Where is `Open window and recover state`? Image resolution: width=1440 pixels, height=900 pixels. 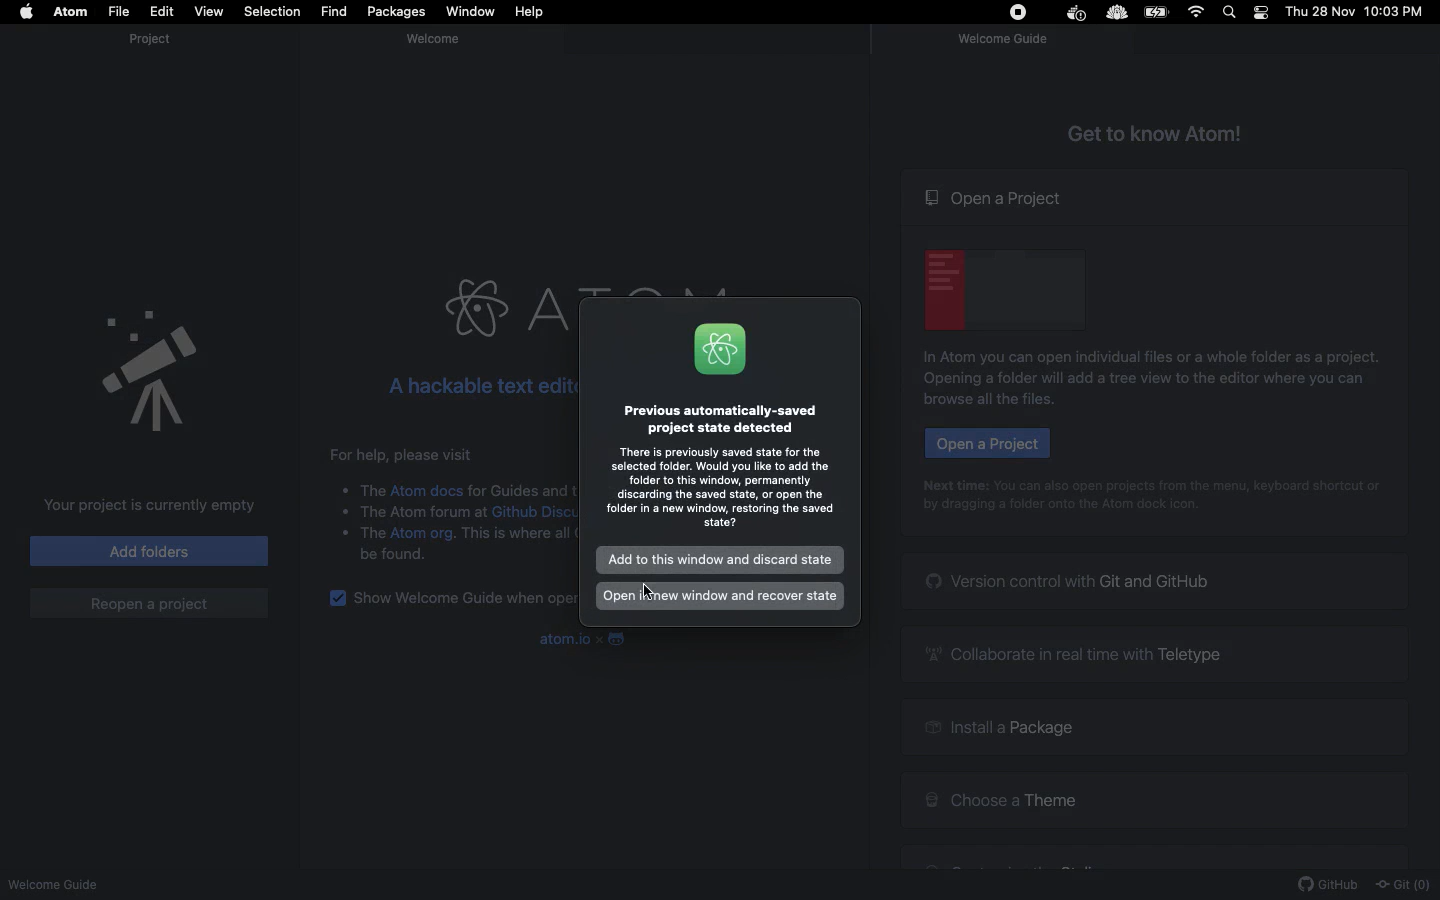
Open window and recover state is located at coordinates (720, 596).